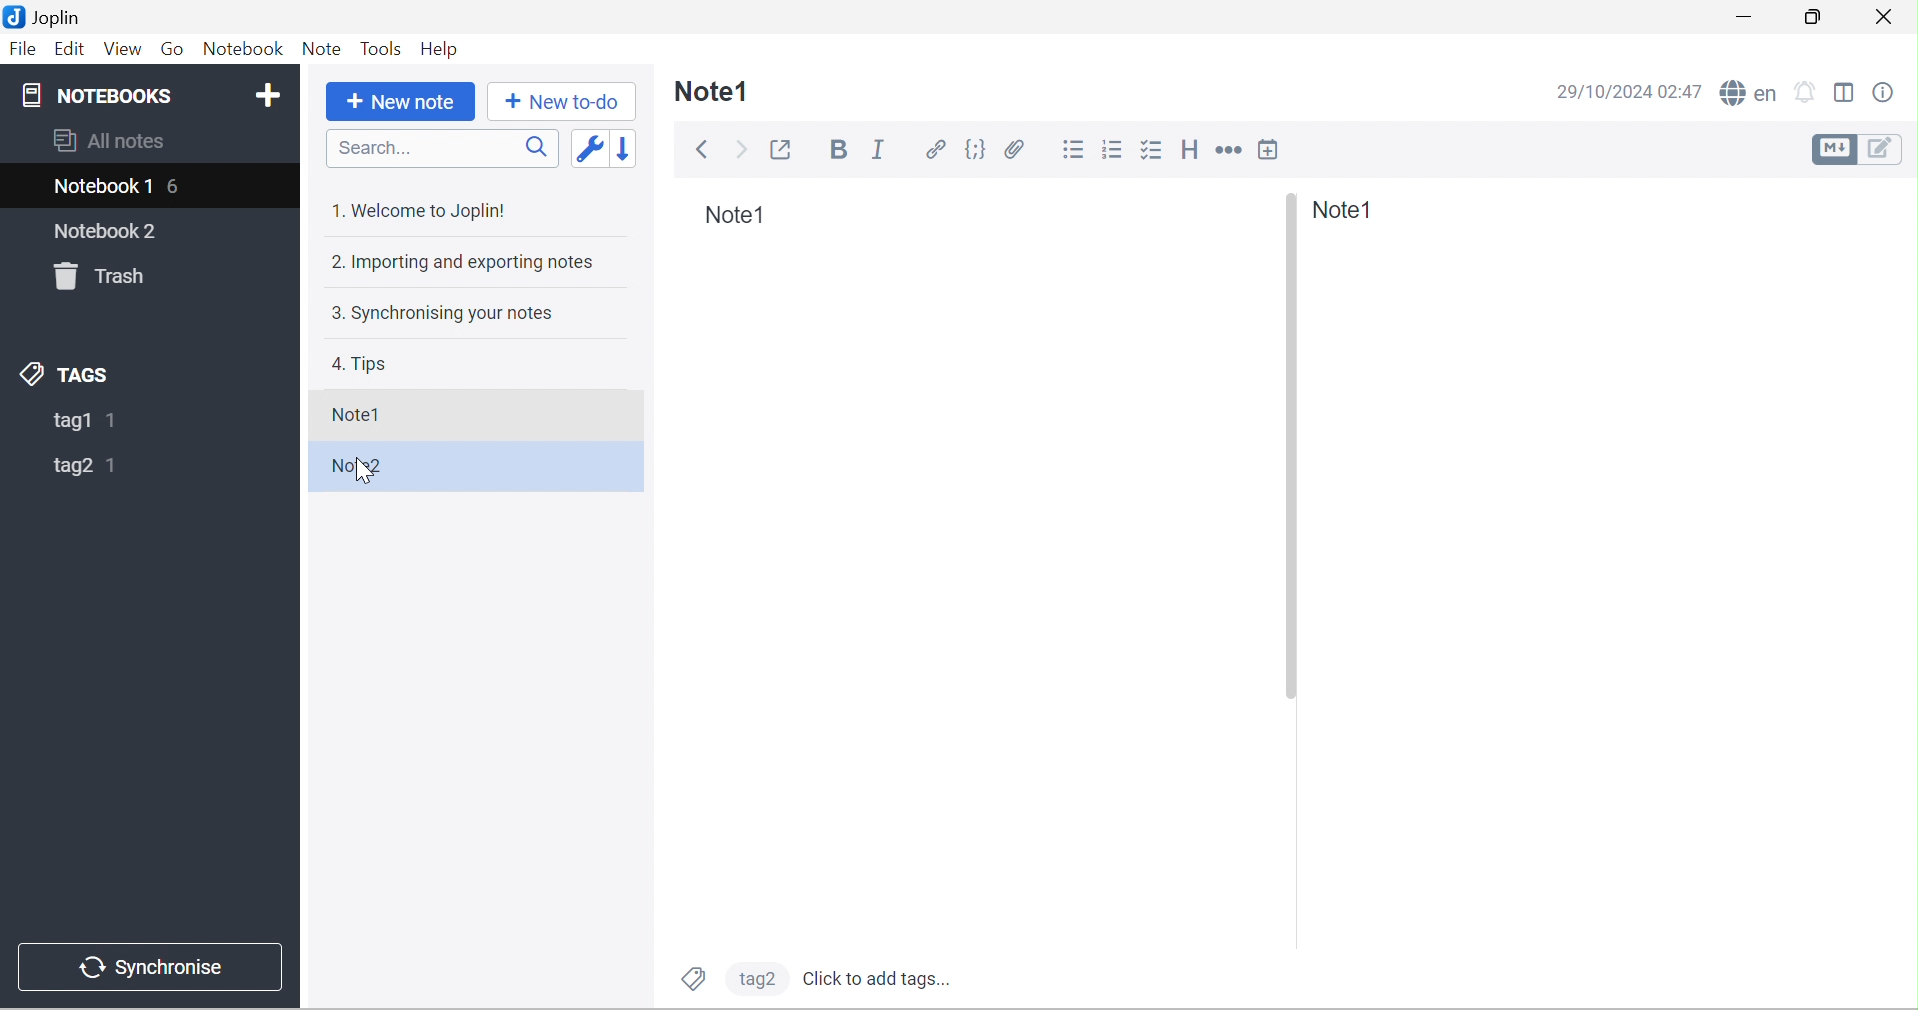 The height and width of the screenshot is (1010, 1918). I want to click on Search..., so click(378, 150).